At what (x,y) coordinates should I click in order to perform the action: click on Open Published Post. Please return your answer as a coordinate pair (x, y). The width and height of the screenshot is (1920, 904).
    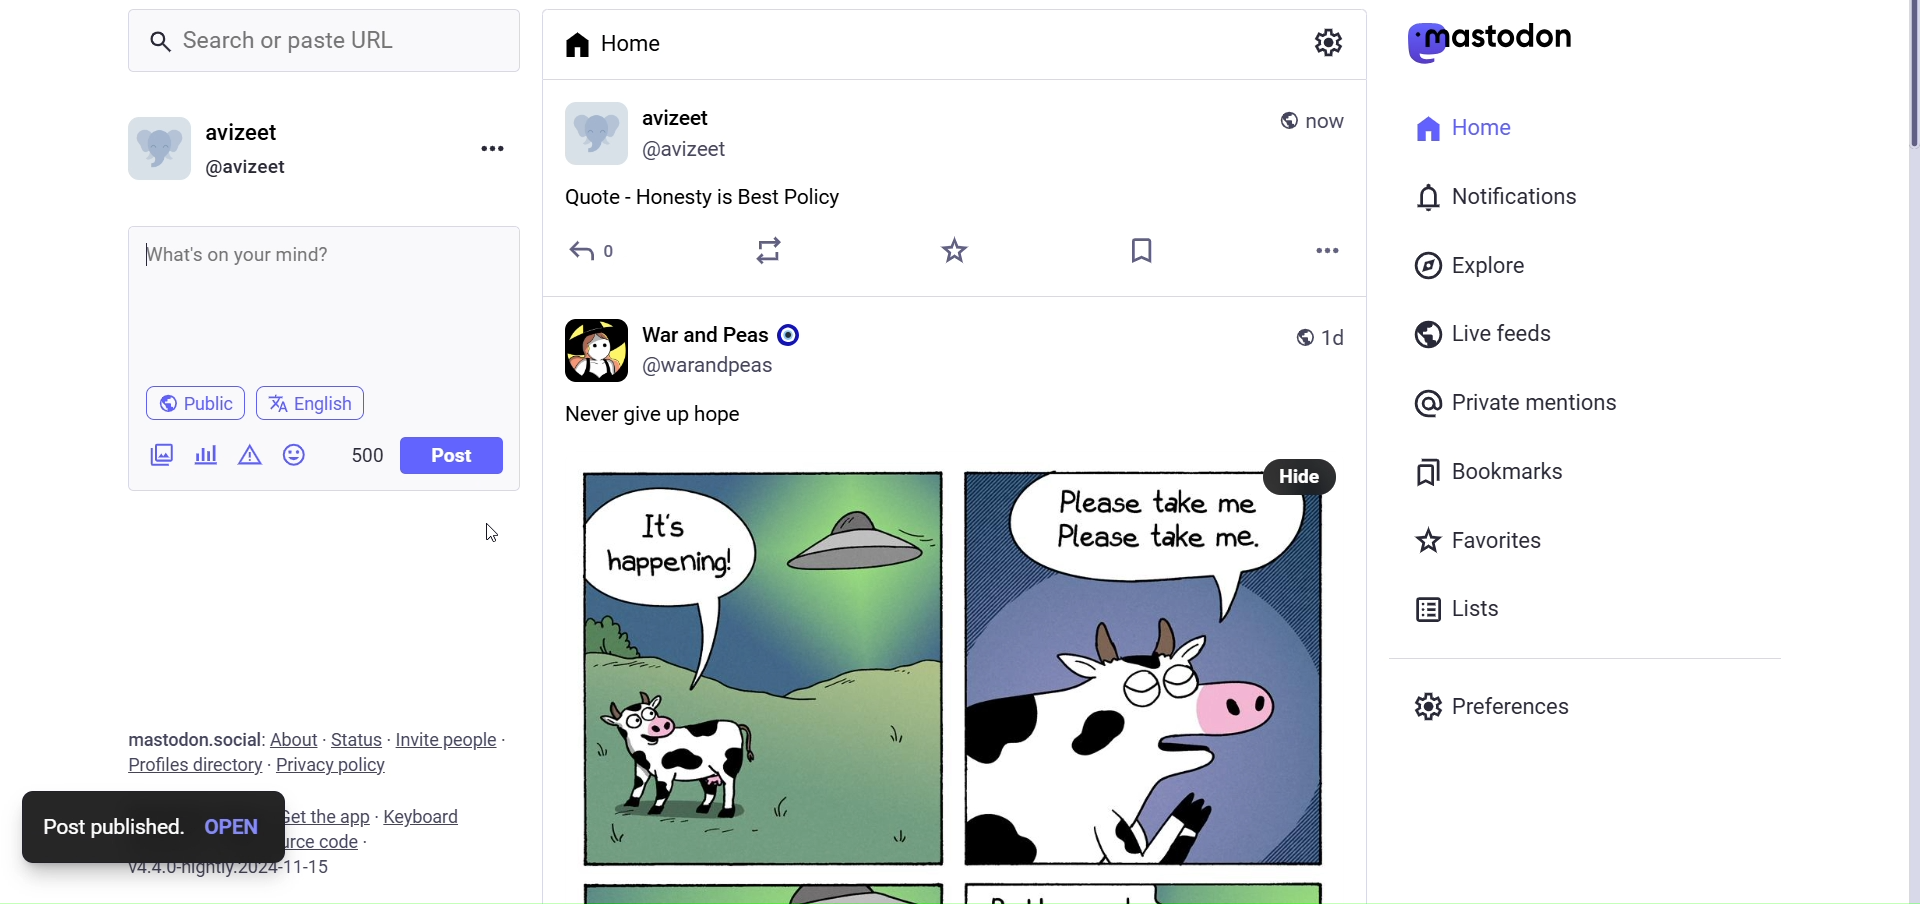
    Looking at the image, I should click on (234, 827).